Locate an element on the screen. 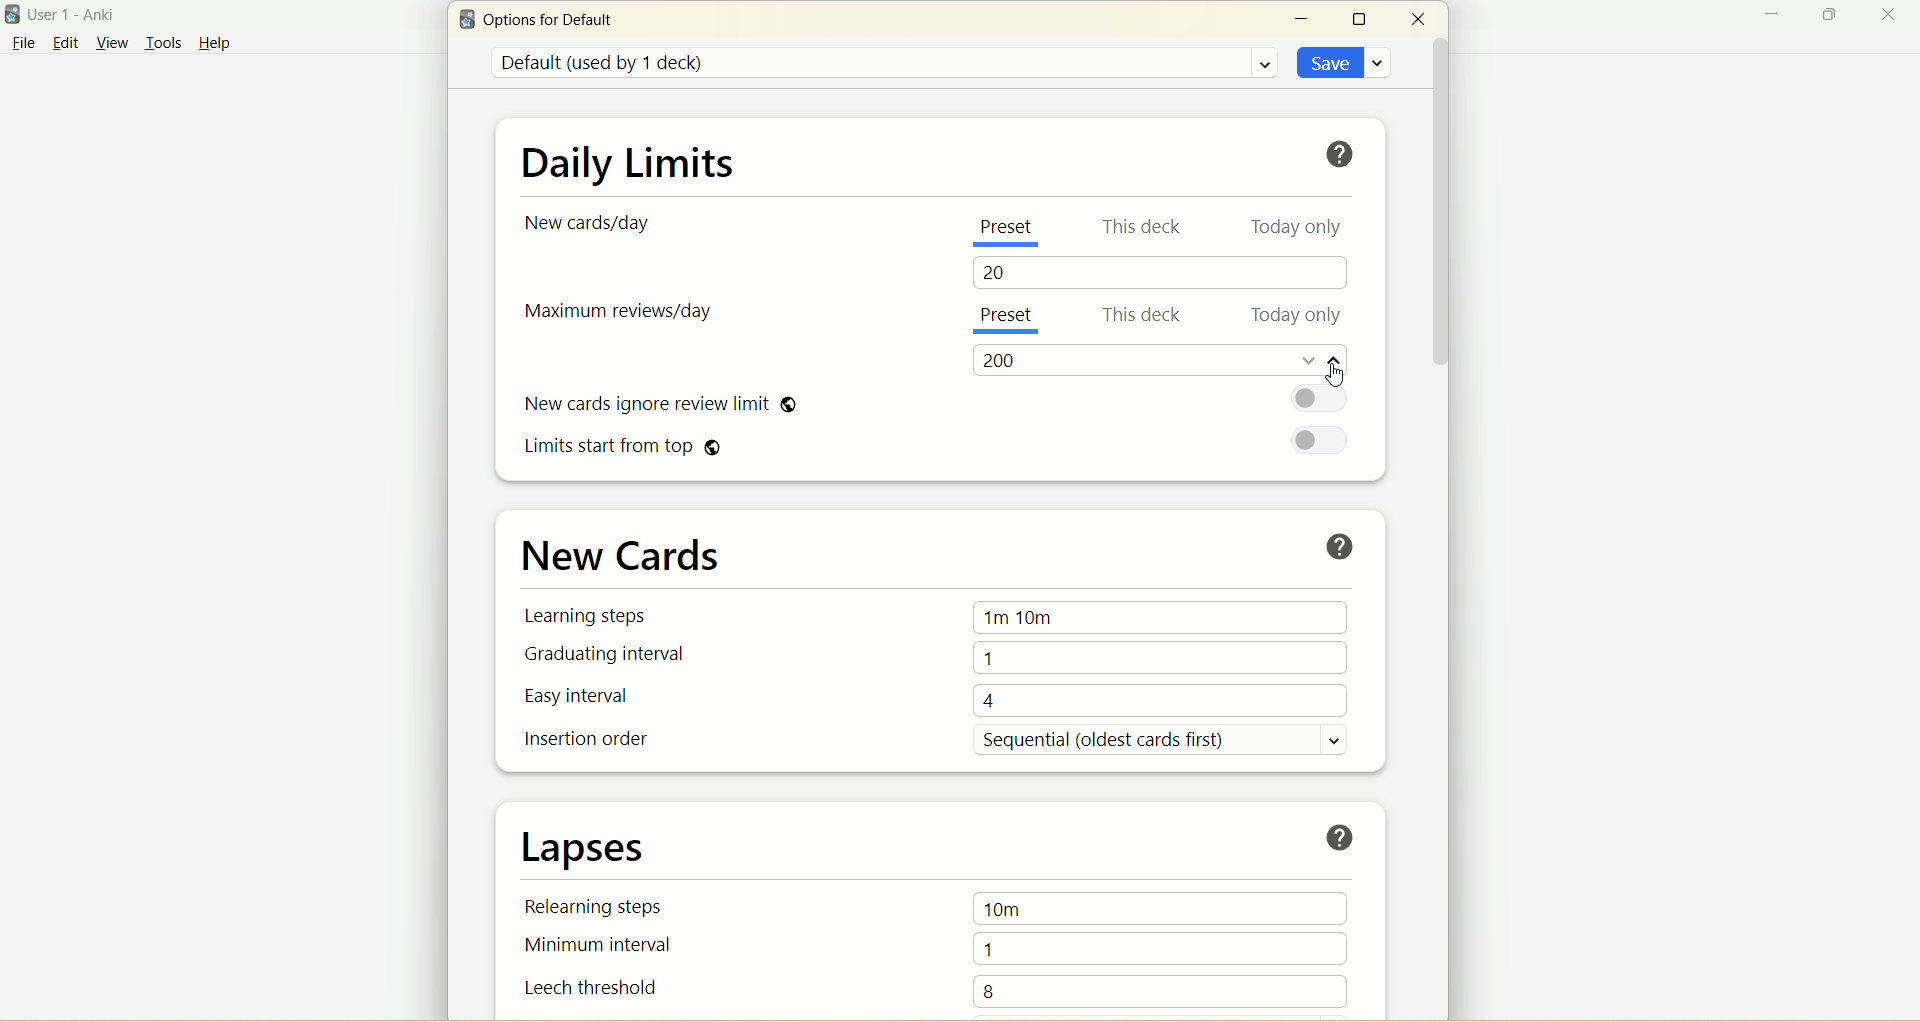 The width and height of the screenshot is (1920, 1022). save is located at coordinates (1328, 64).